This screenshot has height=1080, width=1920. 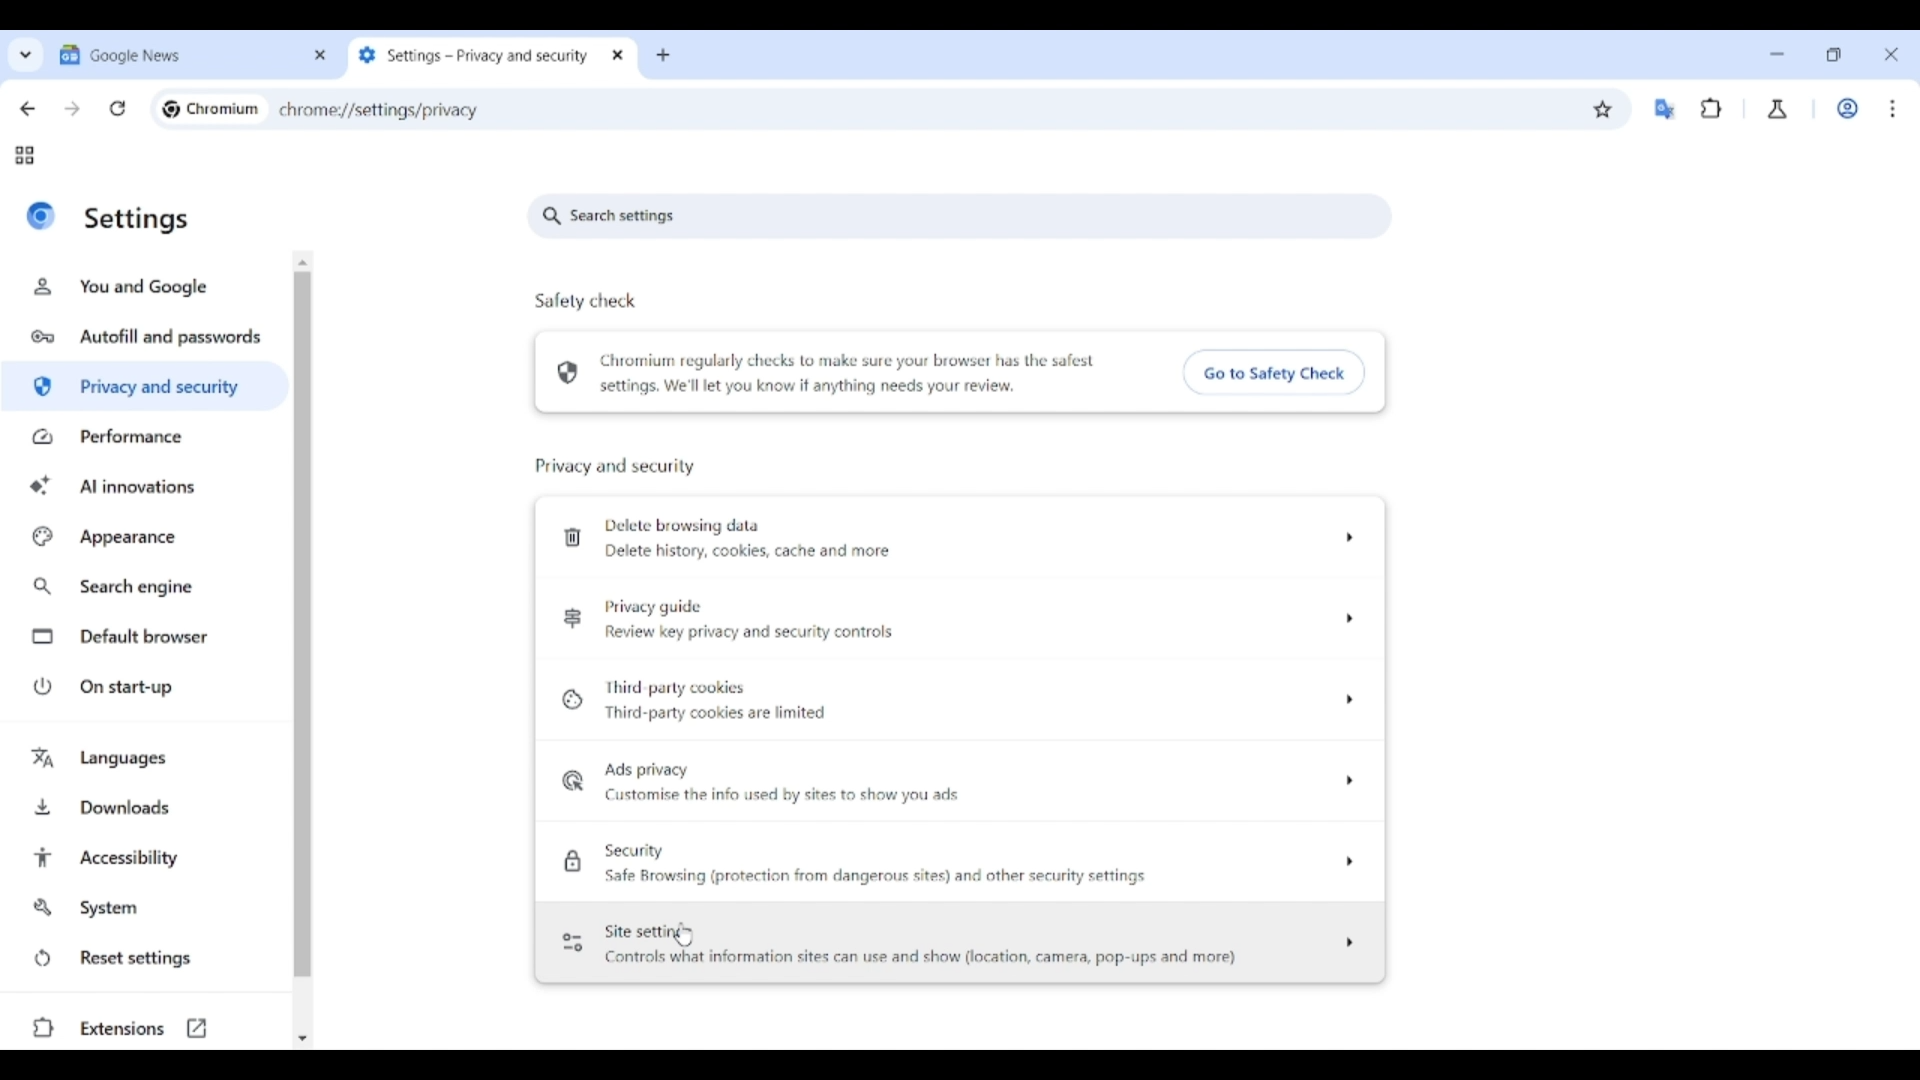 What do you see at coordinates (321, 55) in the screenshot?
I see `Close tab 1` at bounding box center [321, 55].